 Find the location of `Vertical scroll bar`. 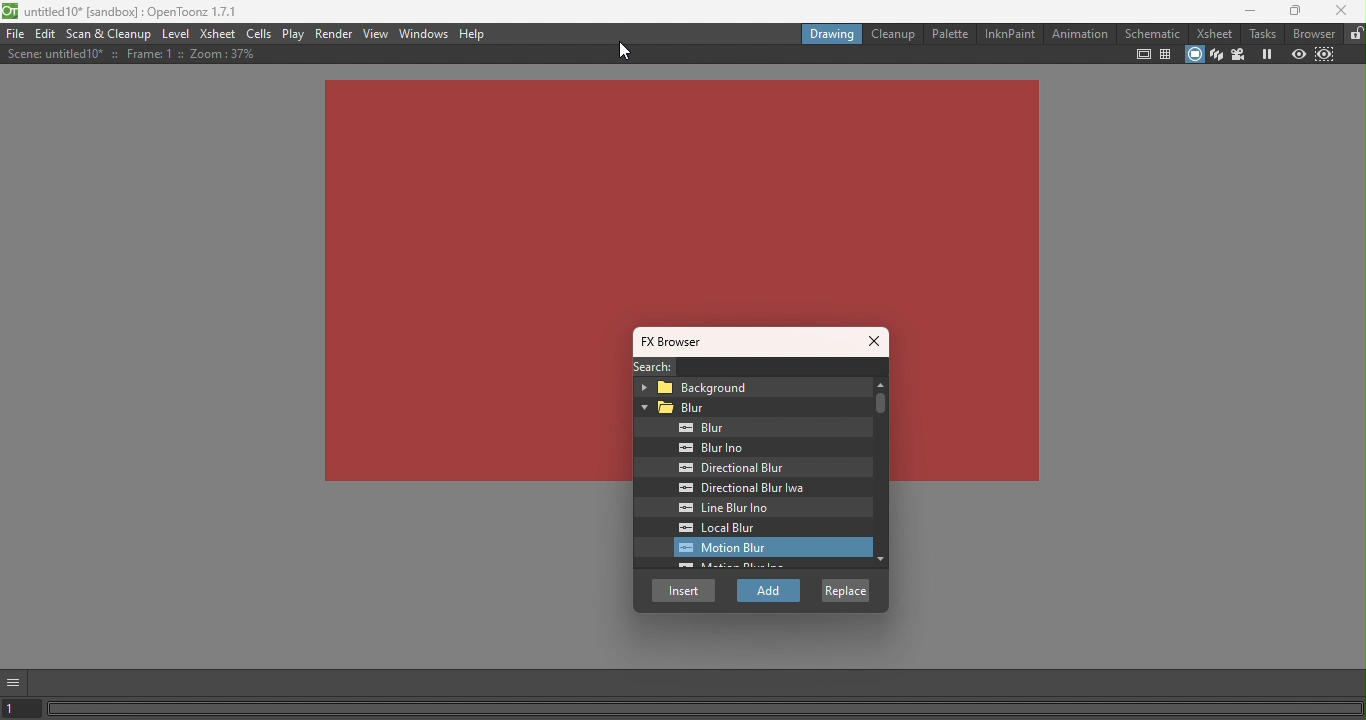

Vertical scroll bar is located at coordinates (877, 475).